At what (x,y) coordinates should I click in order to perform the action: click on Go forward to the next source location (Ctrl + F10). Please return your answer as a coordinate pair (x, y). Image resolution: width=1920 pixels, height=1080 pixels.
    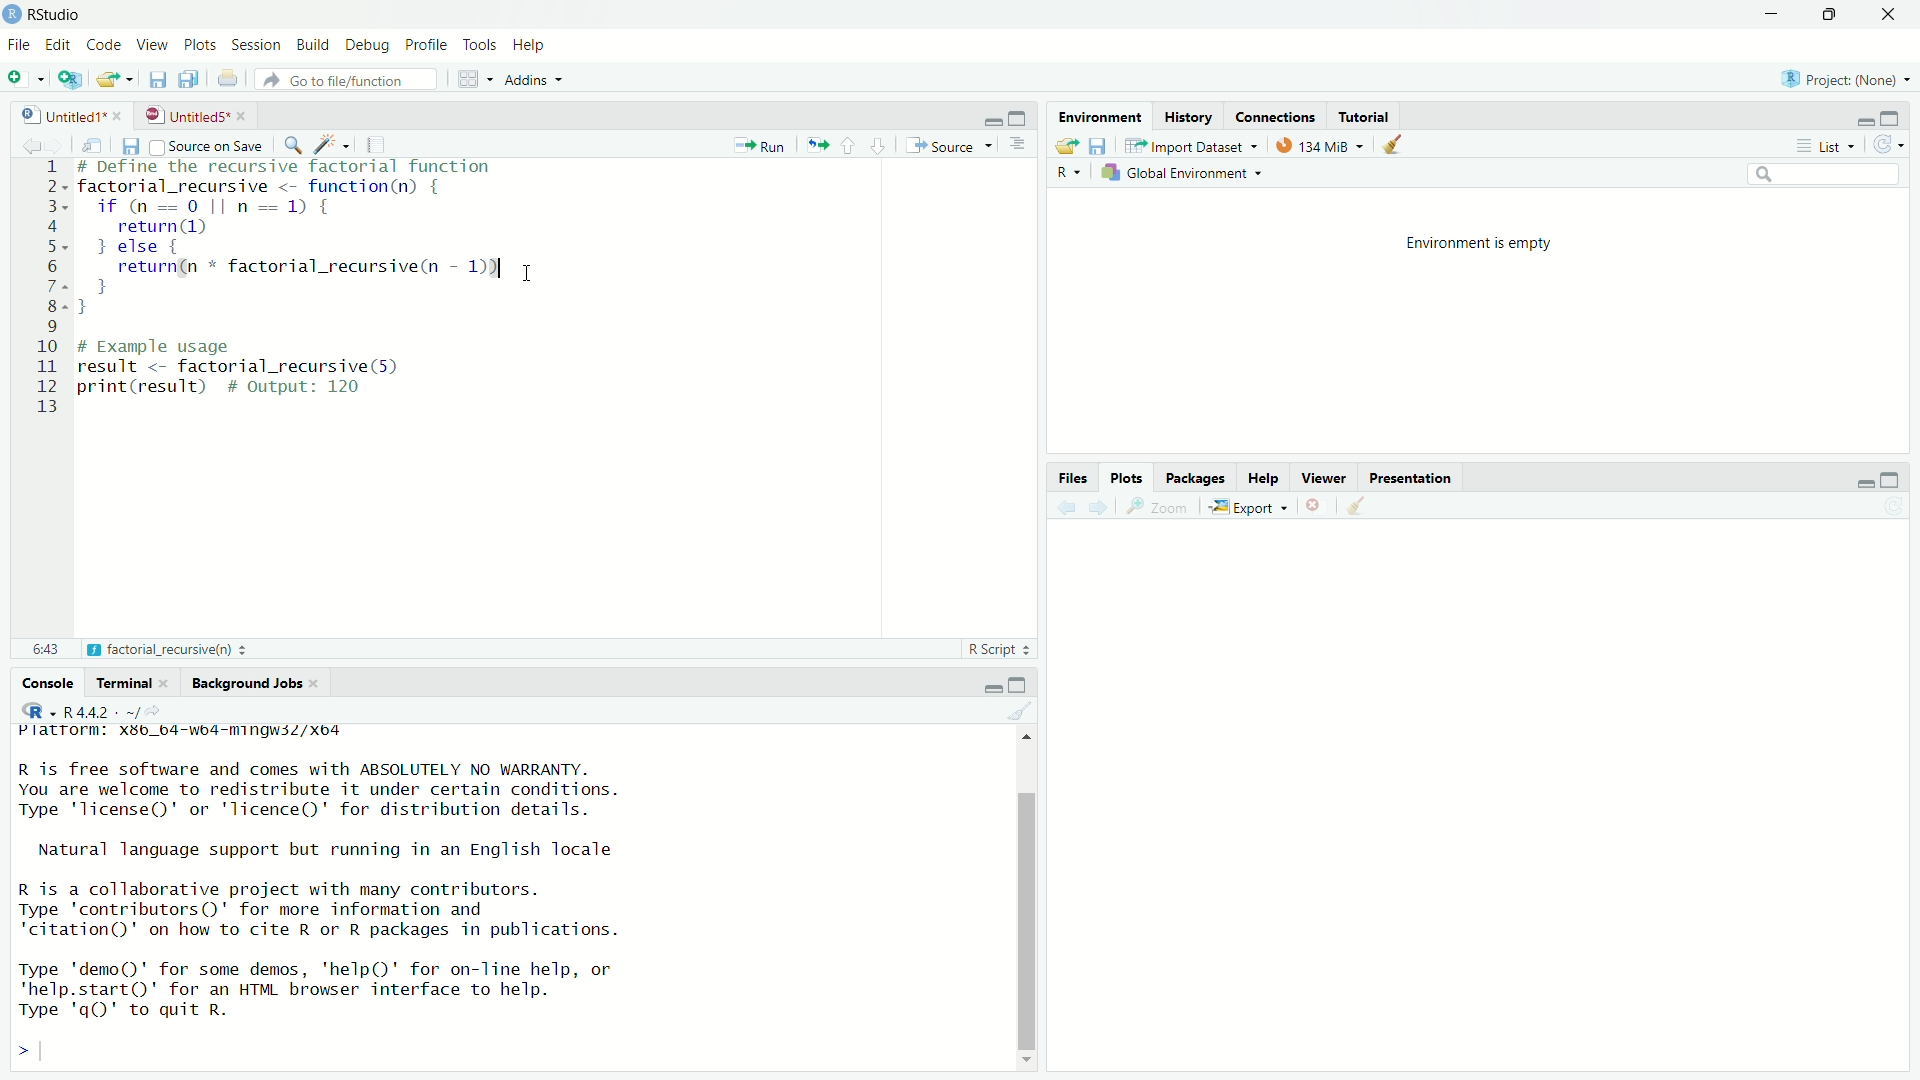
    Looking at the image, I should click on (1102, 505).